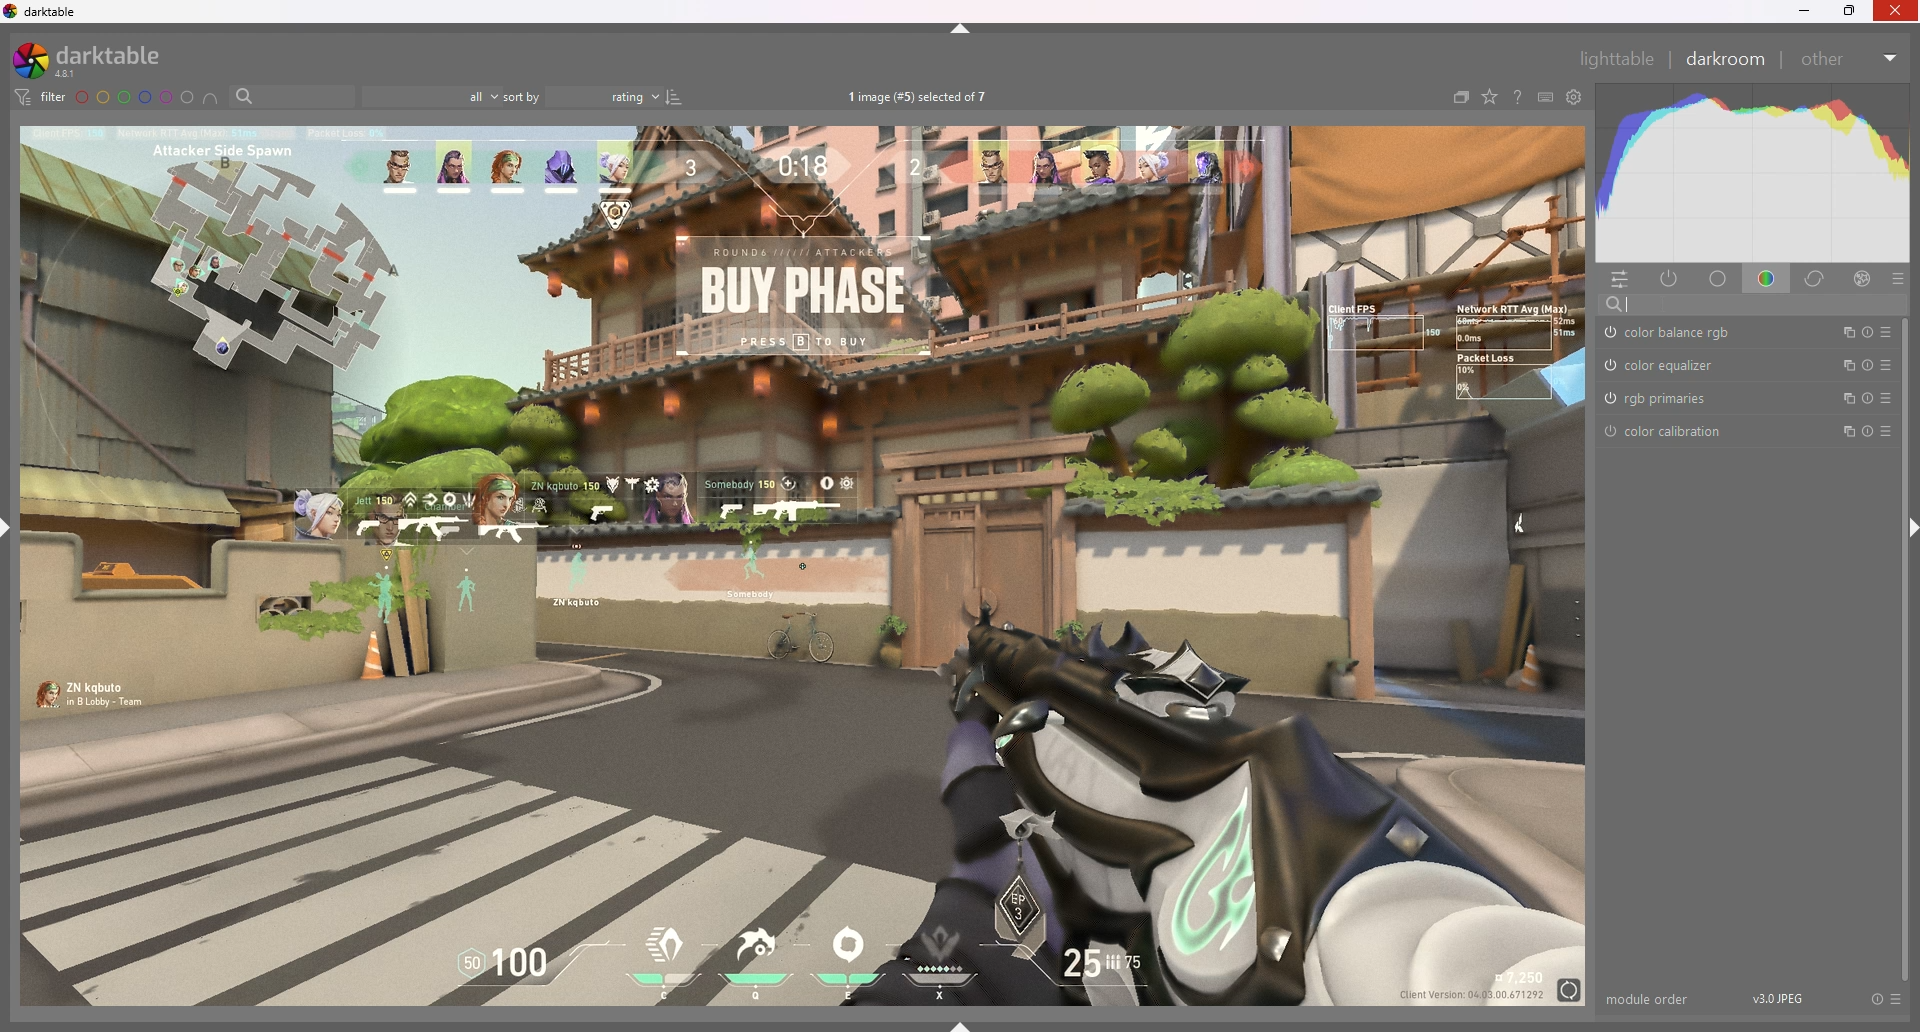 This screenshot has height=1032, width=1920. Describe the element at coordinates (213, 98) in the screenshot. I see `include color labels` at that location.